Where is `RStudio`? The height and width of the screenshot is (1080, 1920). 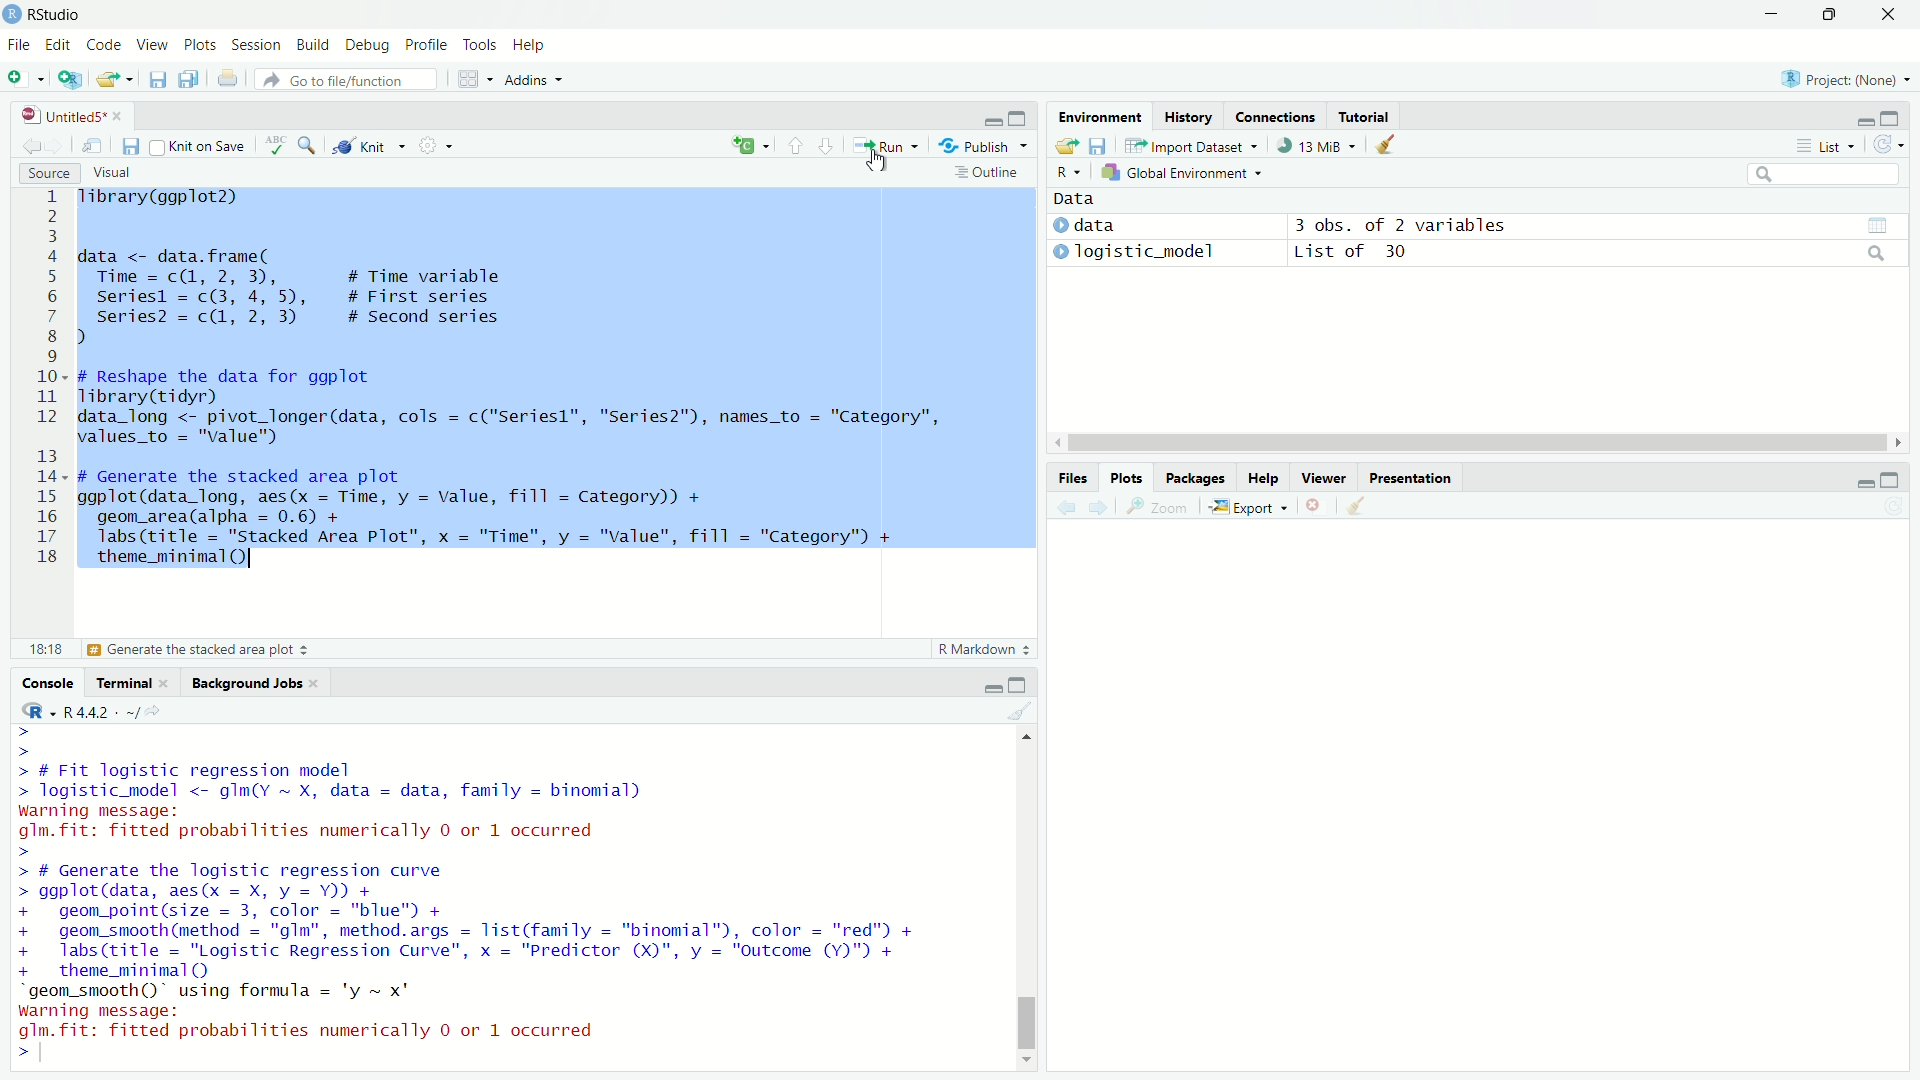 RStudio is located at coordinates (51, 13).